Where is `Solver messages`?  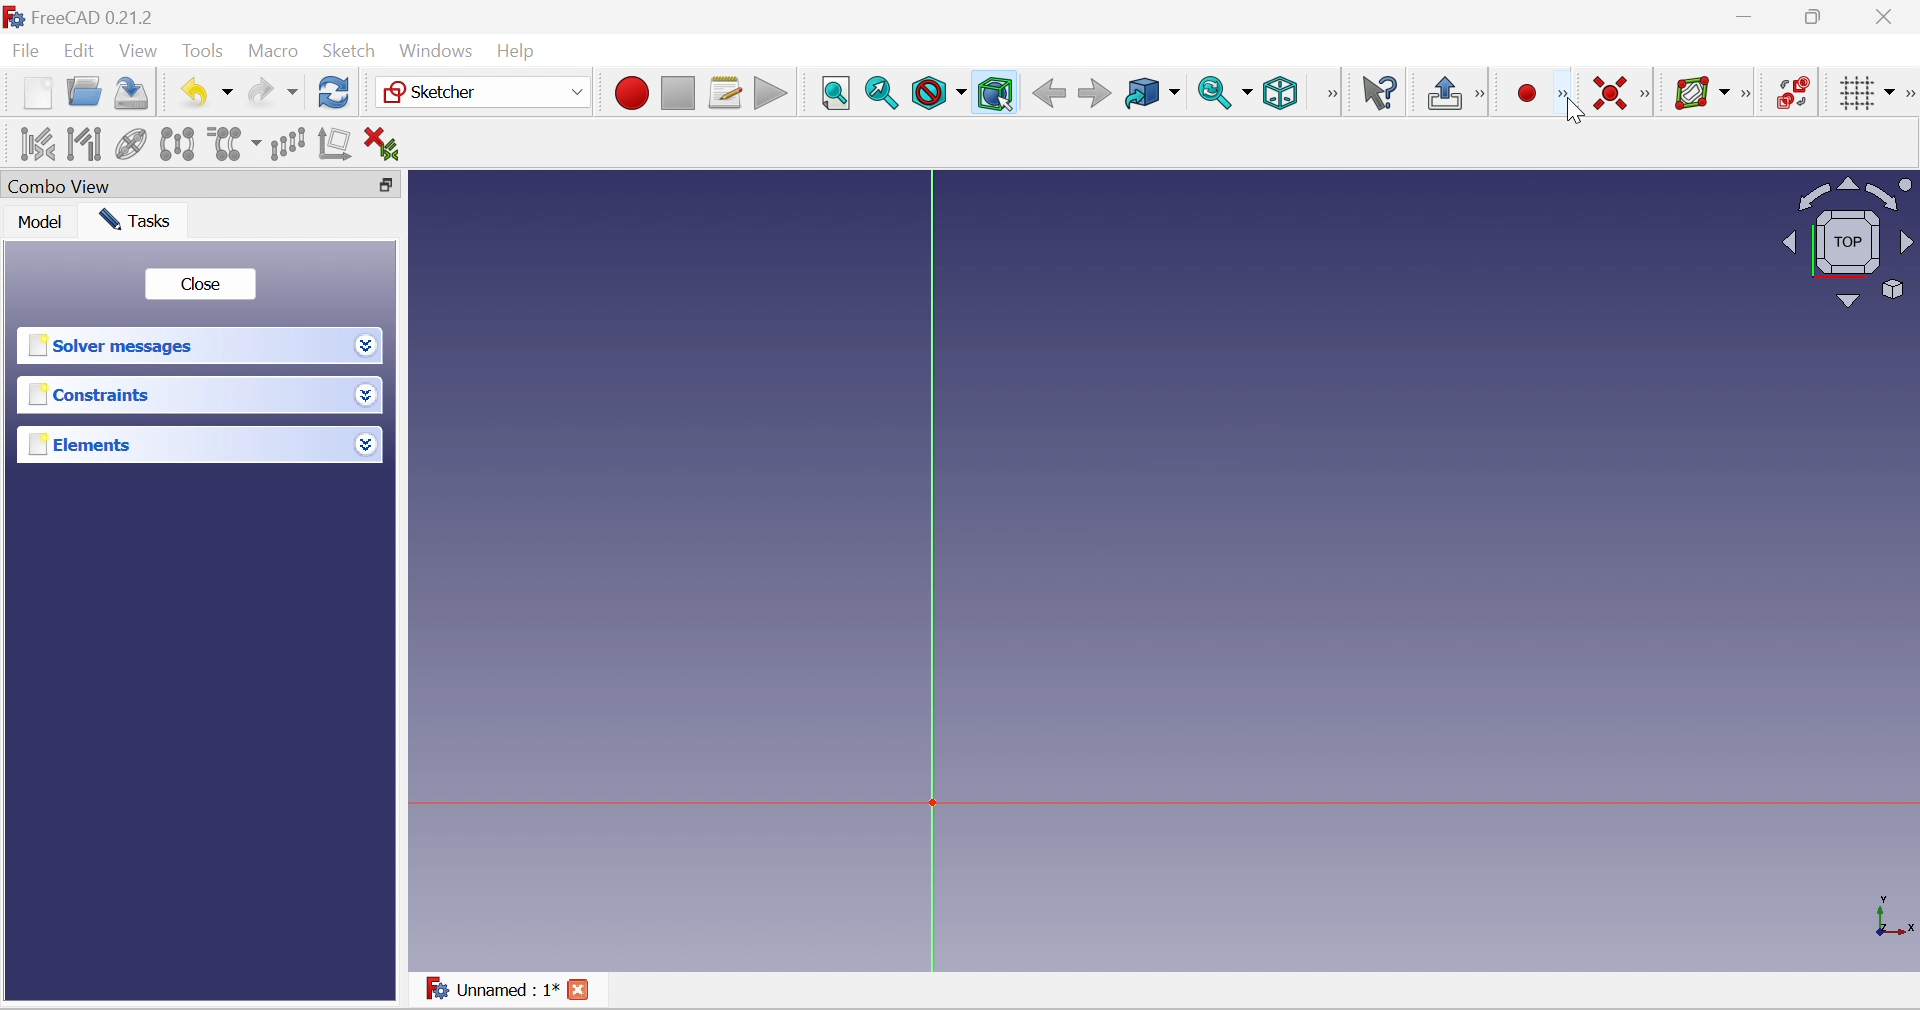
Solver messages is located at coordinates (181, 346).